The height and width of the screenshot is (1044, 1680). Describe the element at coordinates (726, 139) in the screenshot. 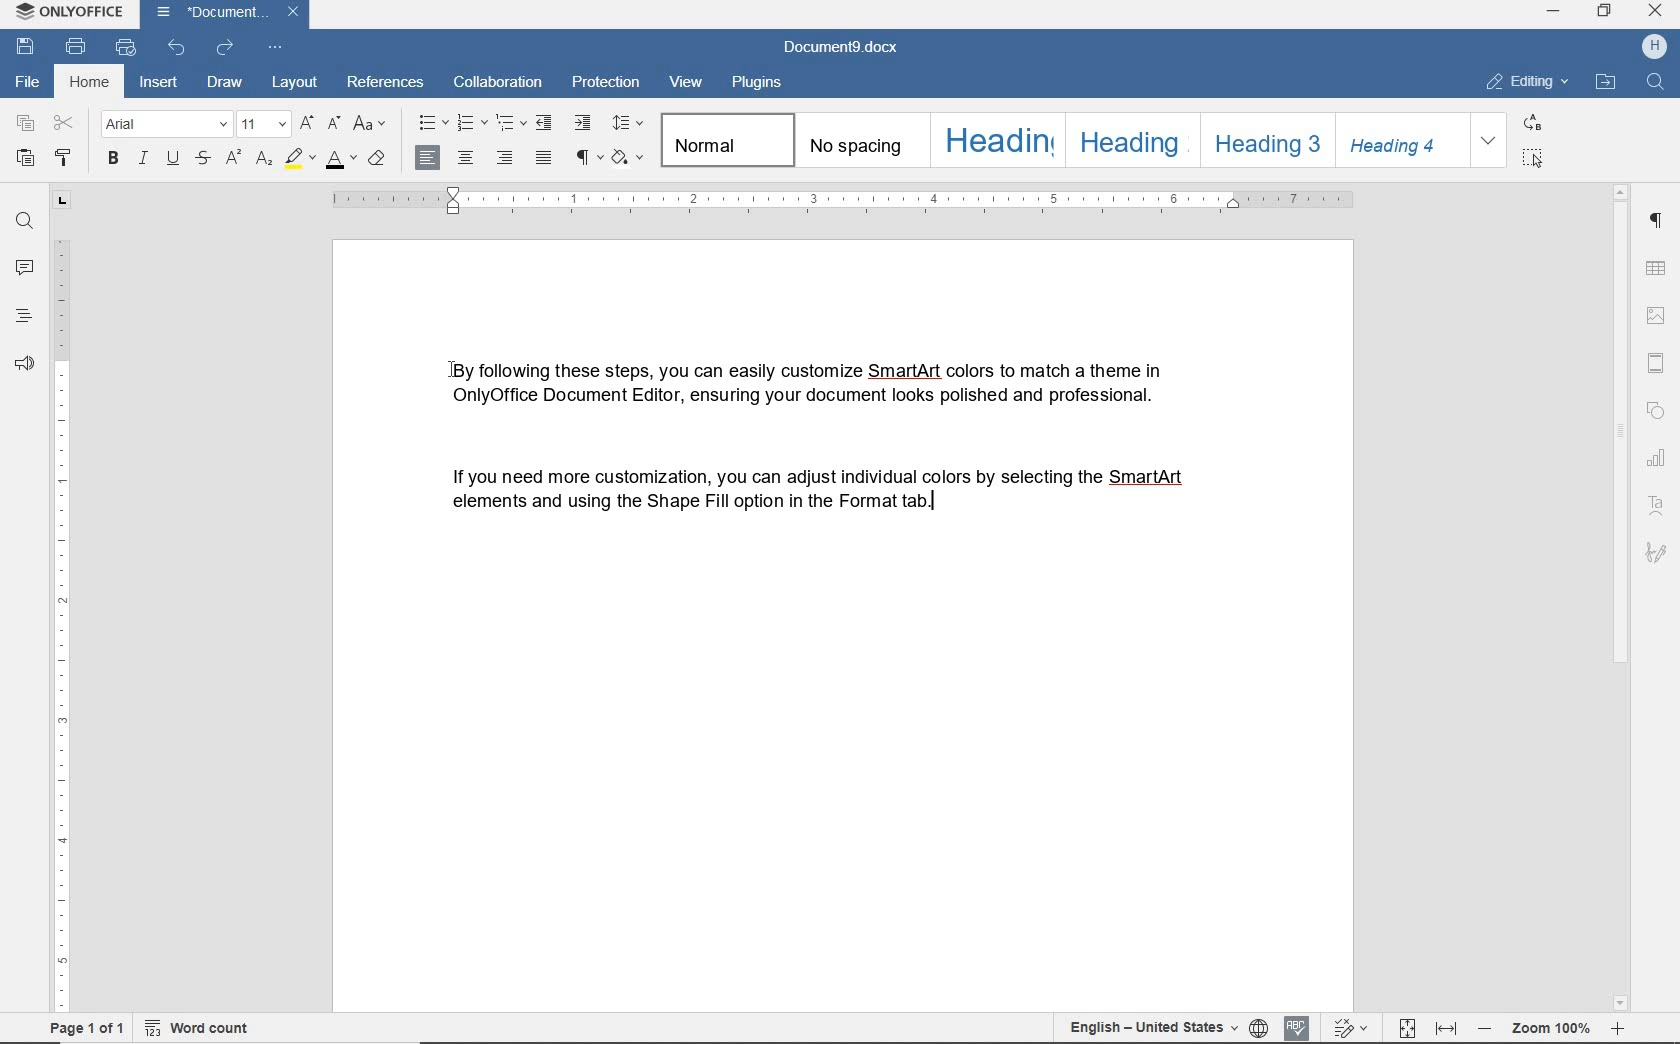

I see `normal` at that location.